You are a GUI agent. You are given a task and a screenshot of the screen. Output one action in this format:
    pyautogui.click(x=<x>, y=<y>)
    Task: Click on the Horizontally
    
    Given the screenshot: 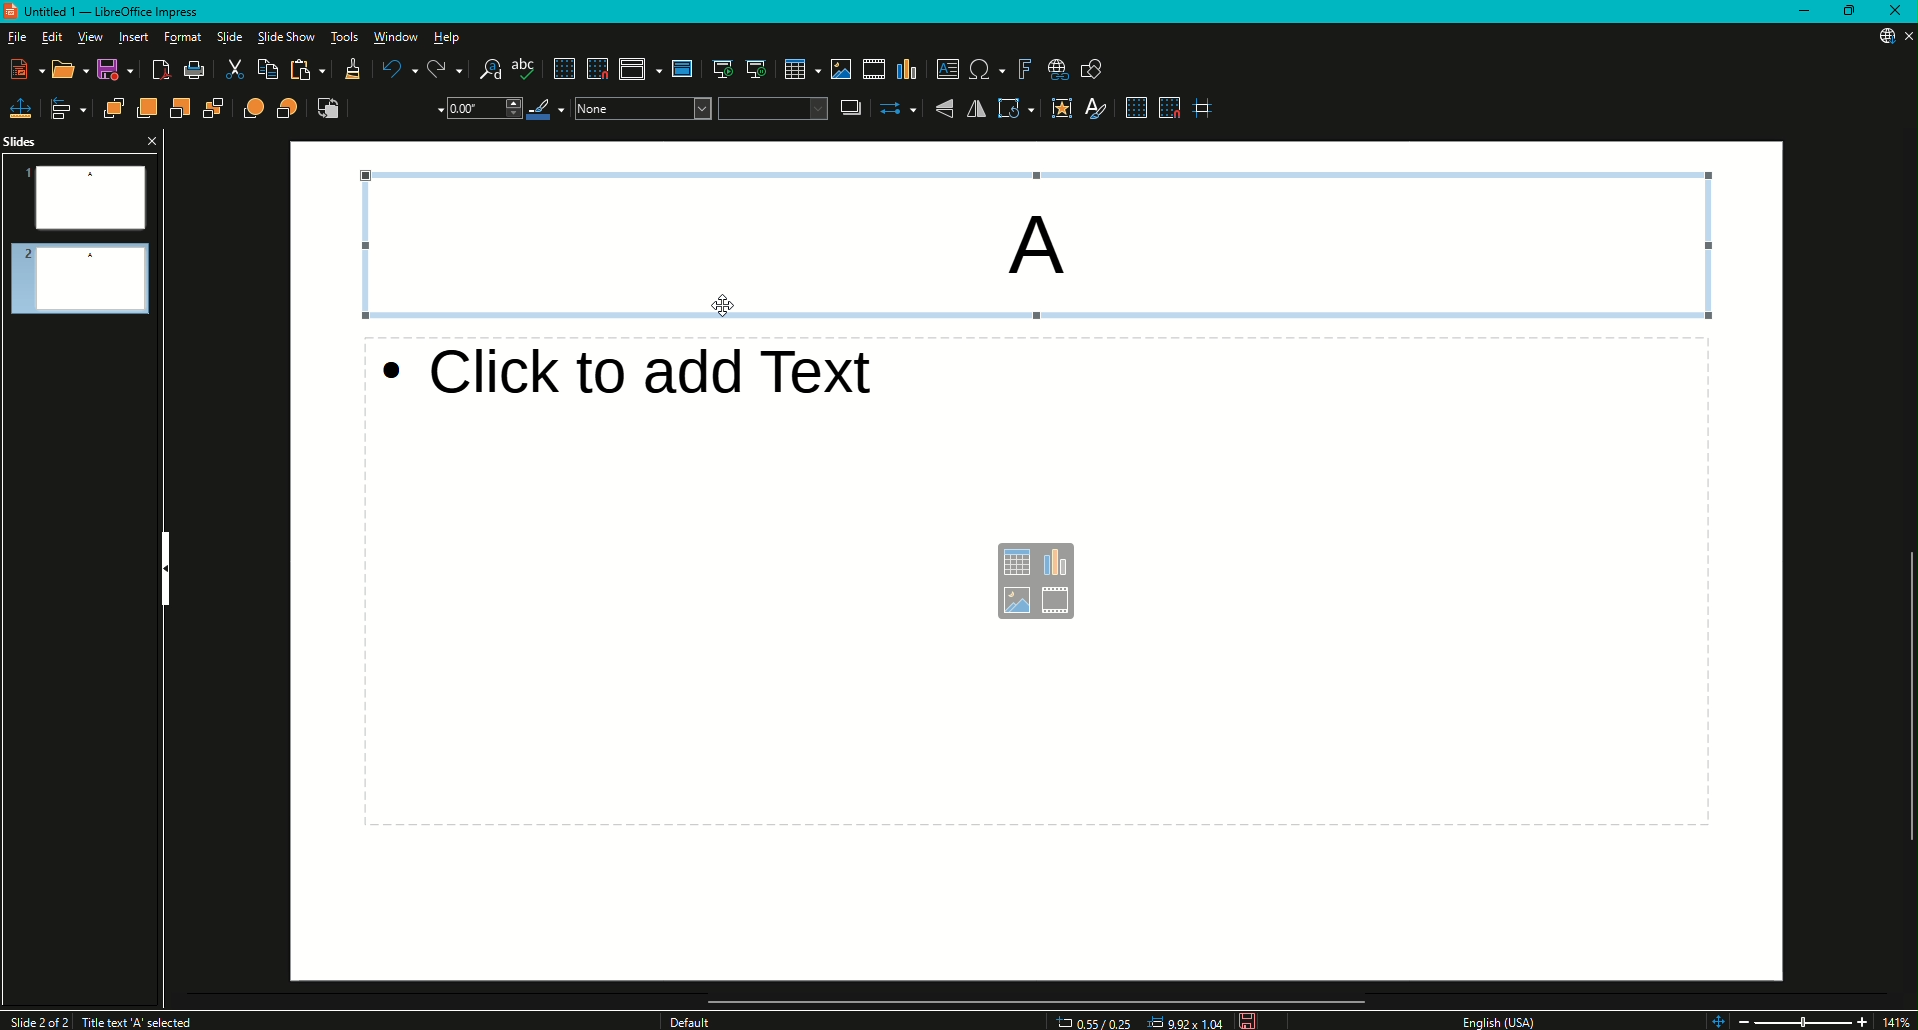 What is the action you would take?
    pyautogui.click(x=980, y=108)
    